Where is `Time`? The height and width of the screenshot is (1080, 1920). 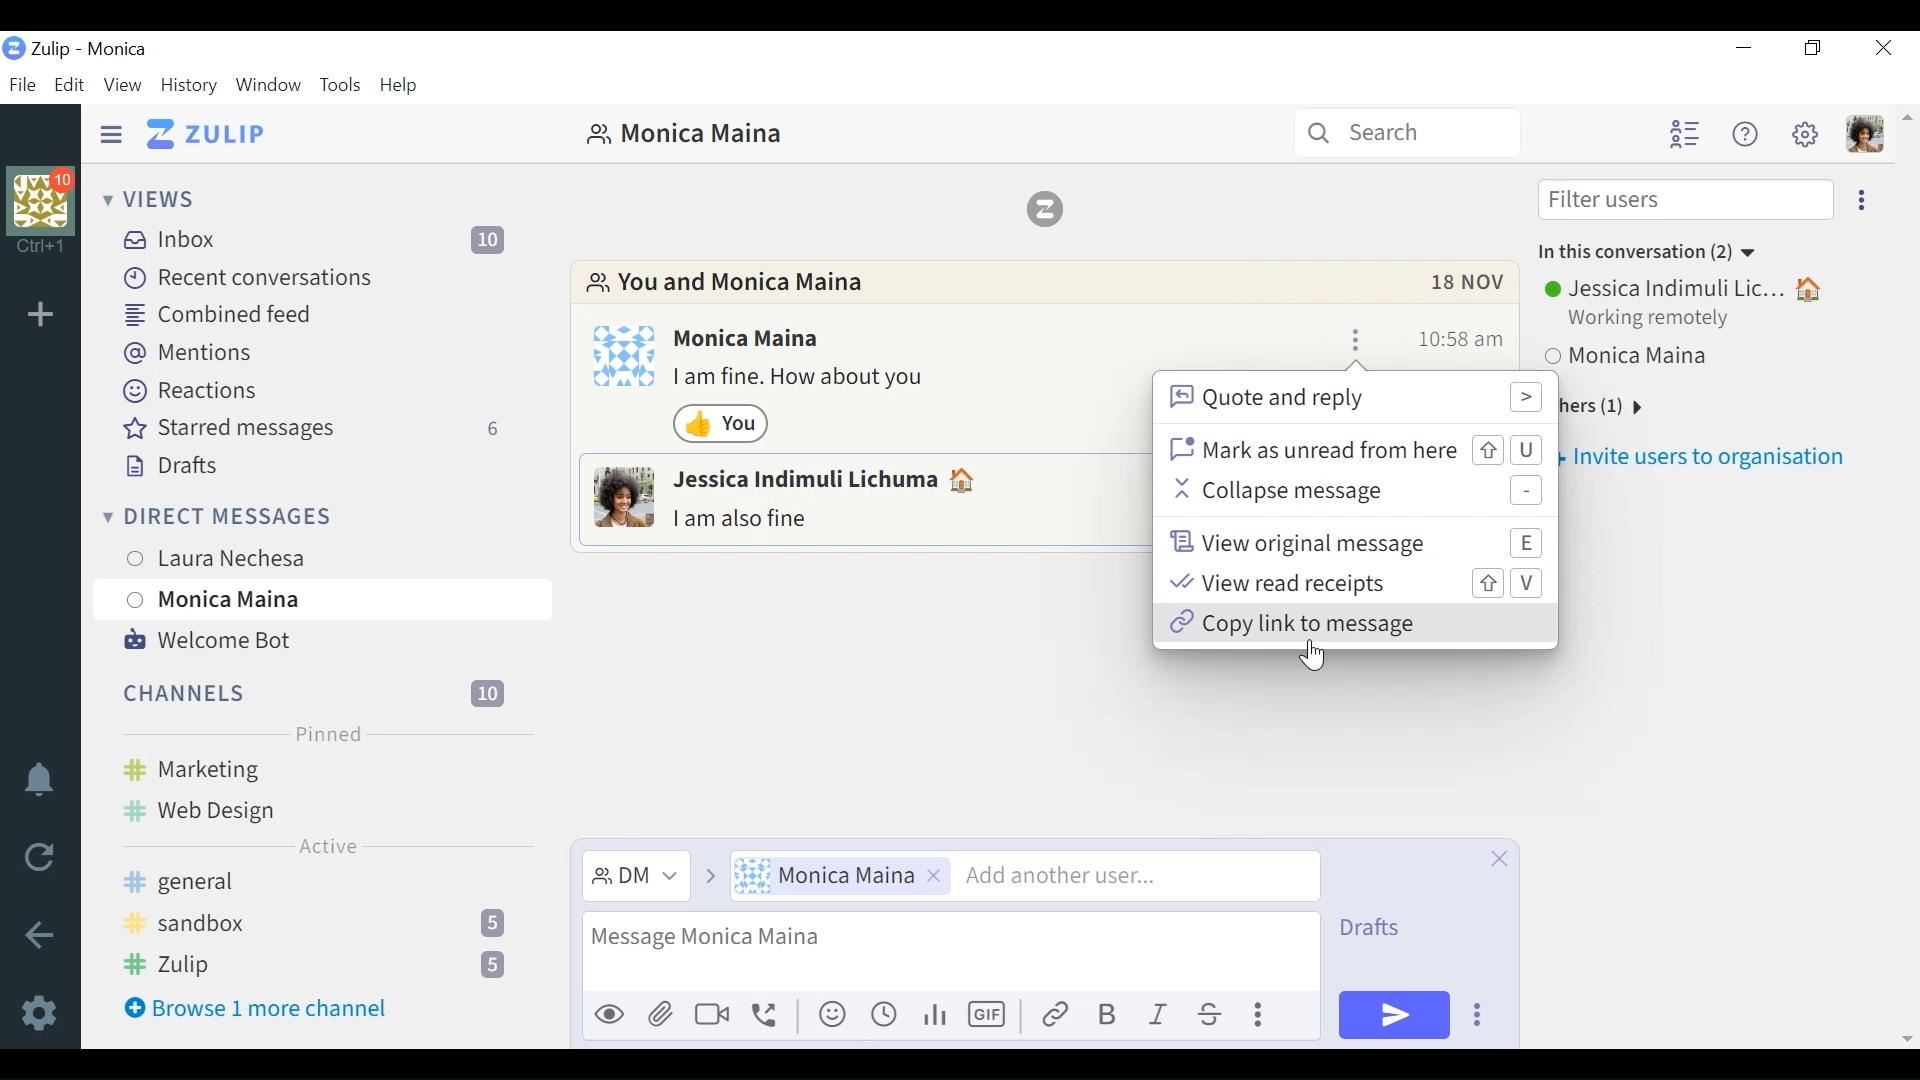
Time is located at coordinates (1459, 339).